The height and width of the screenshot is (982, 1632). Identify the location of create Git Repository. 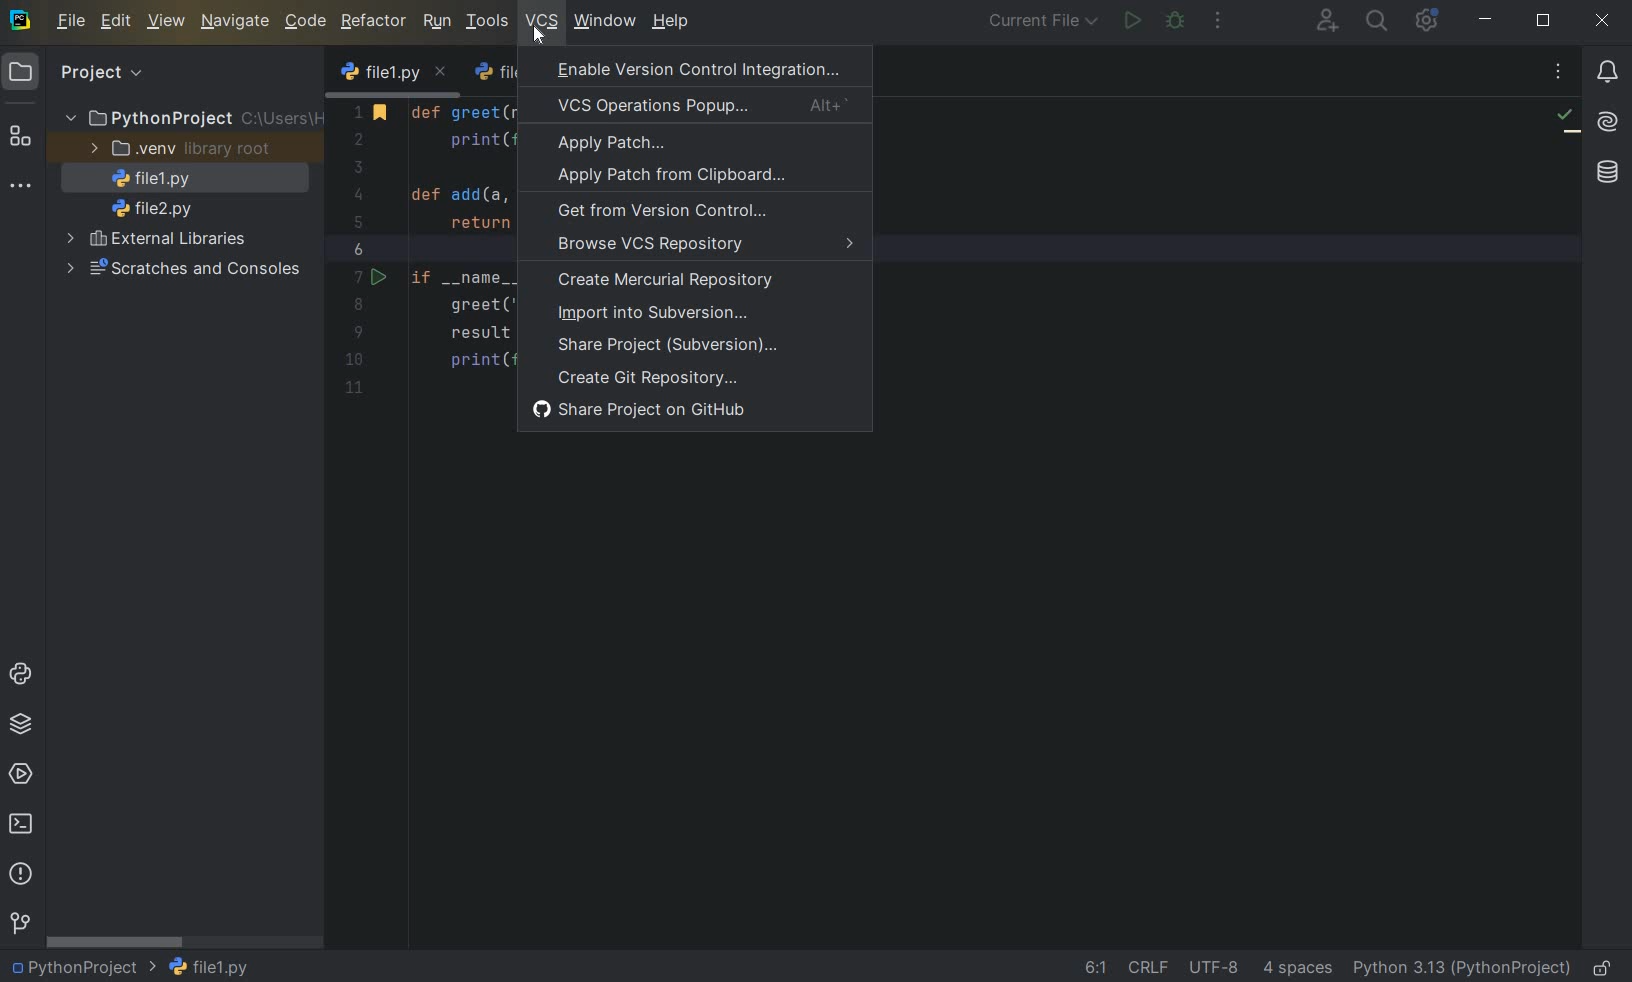
(645, 378).